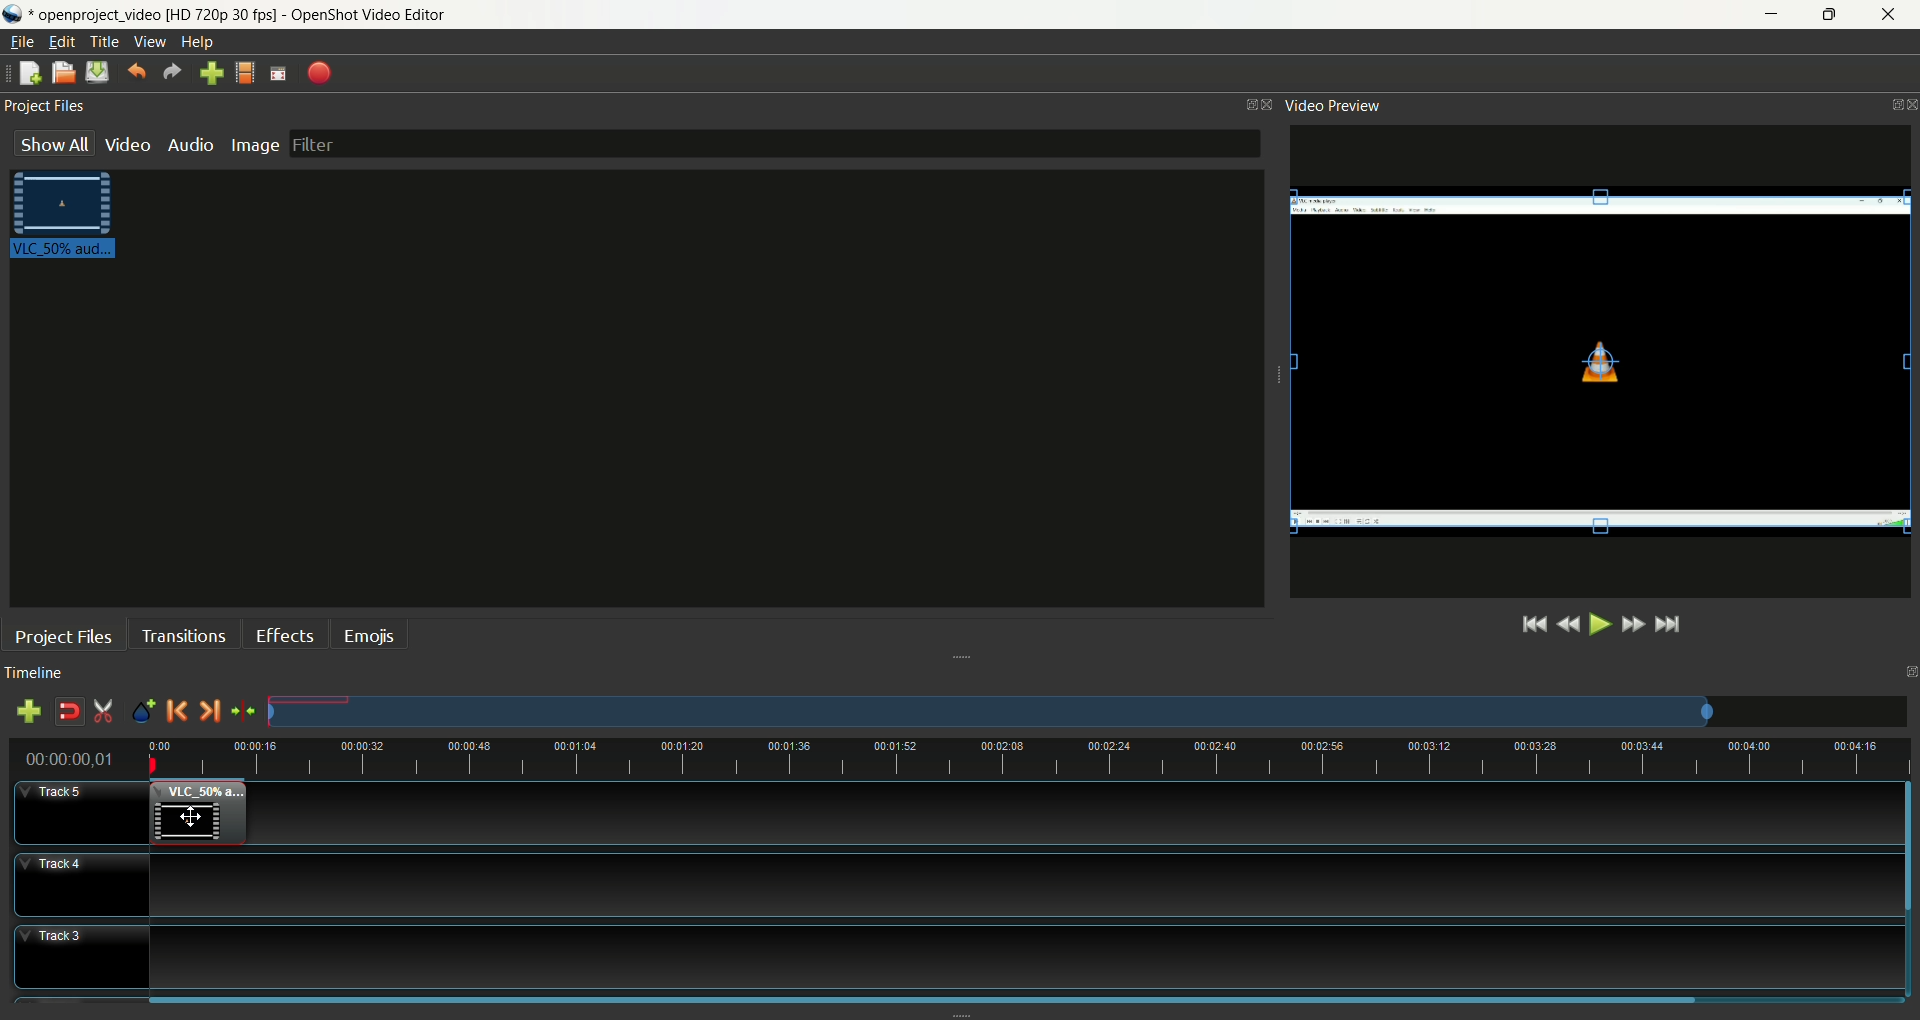 The image size is (1920, 1020). Describe the element at coordinates (211, 74) in the screenshot. I see `import file` at that location.